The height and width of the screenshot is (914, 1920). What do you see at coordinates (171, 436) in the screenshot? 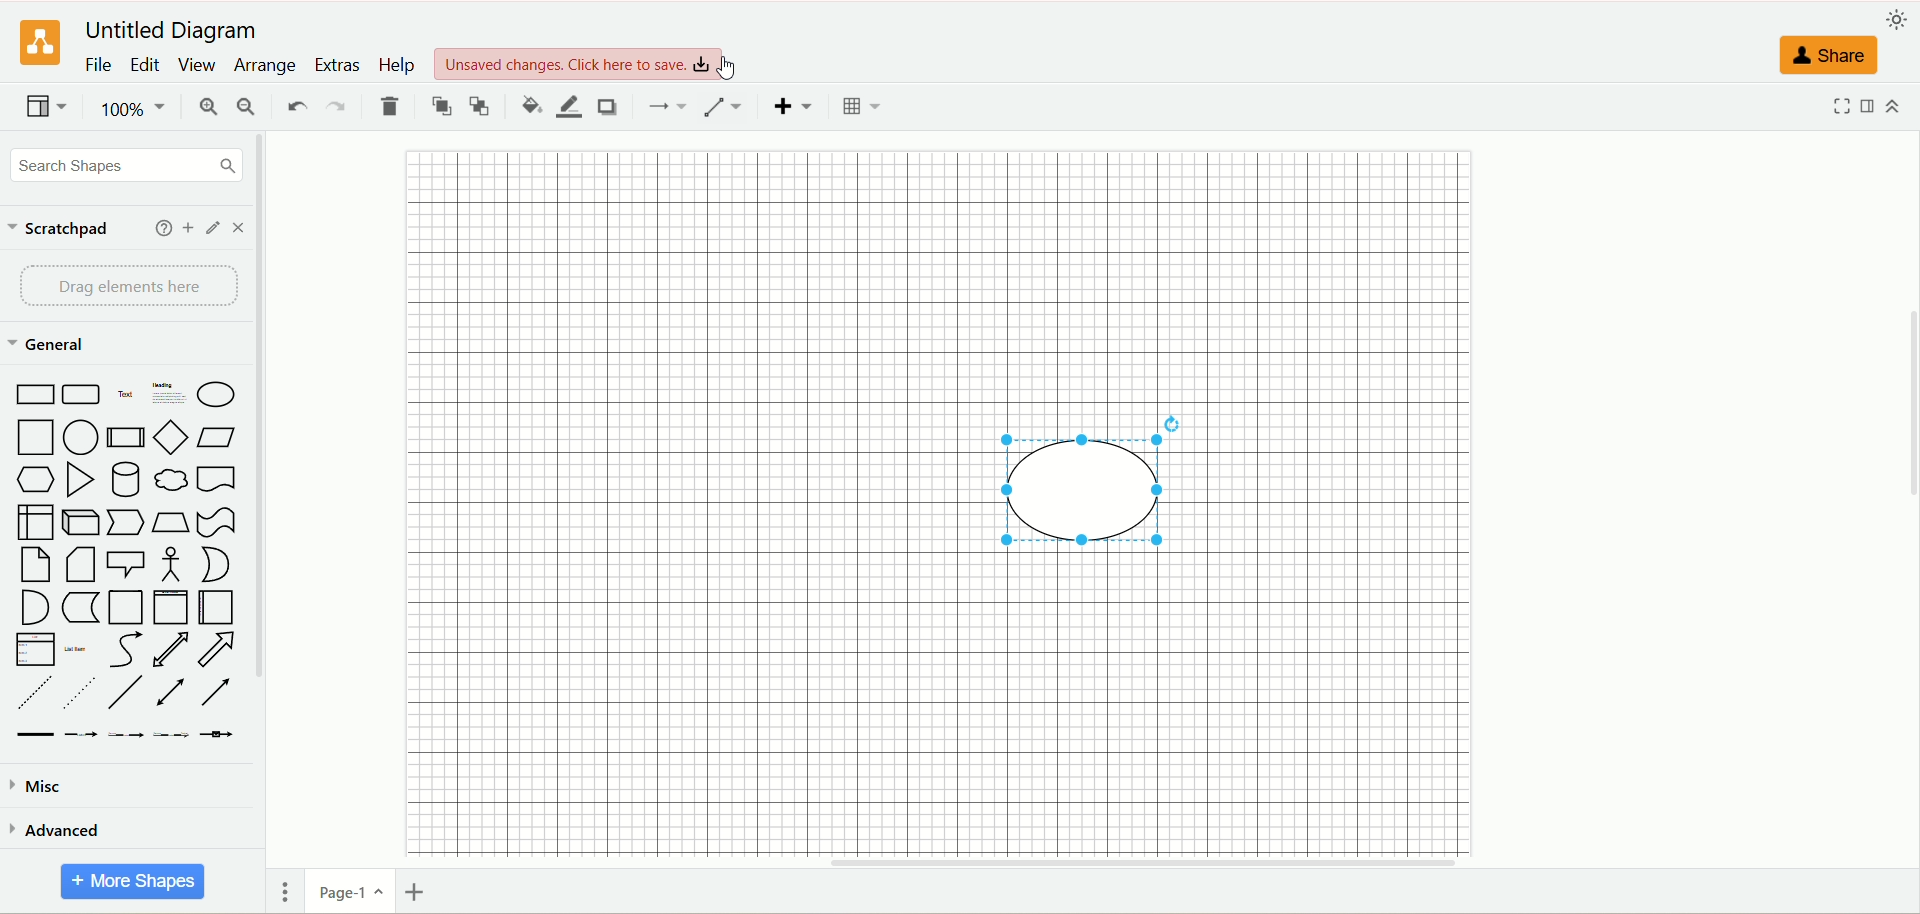
I see `diamond` at bounding box center [171, 436].